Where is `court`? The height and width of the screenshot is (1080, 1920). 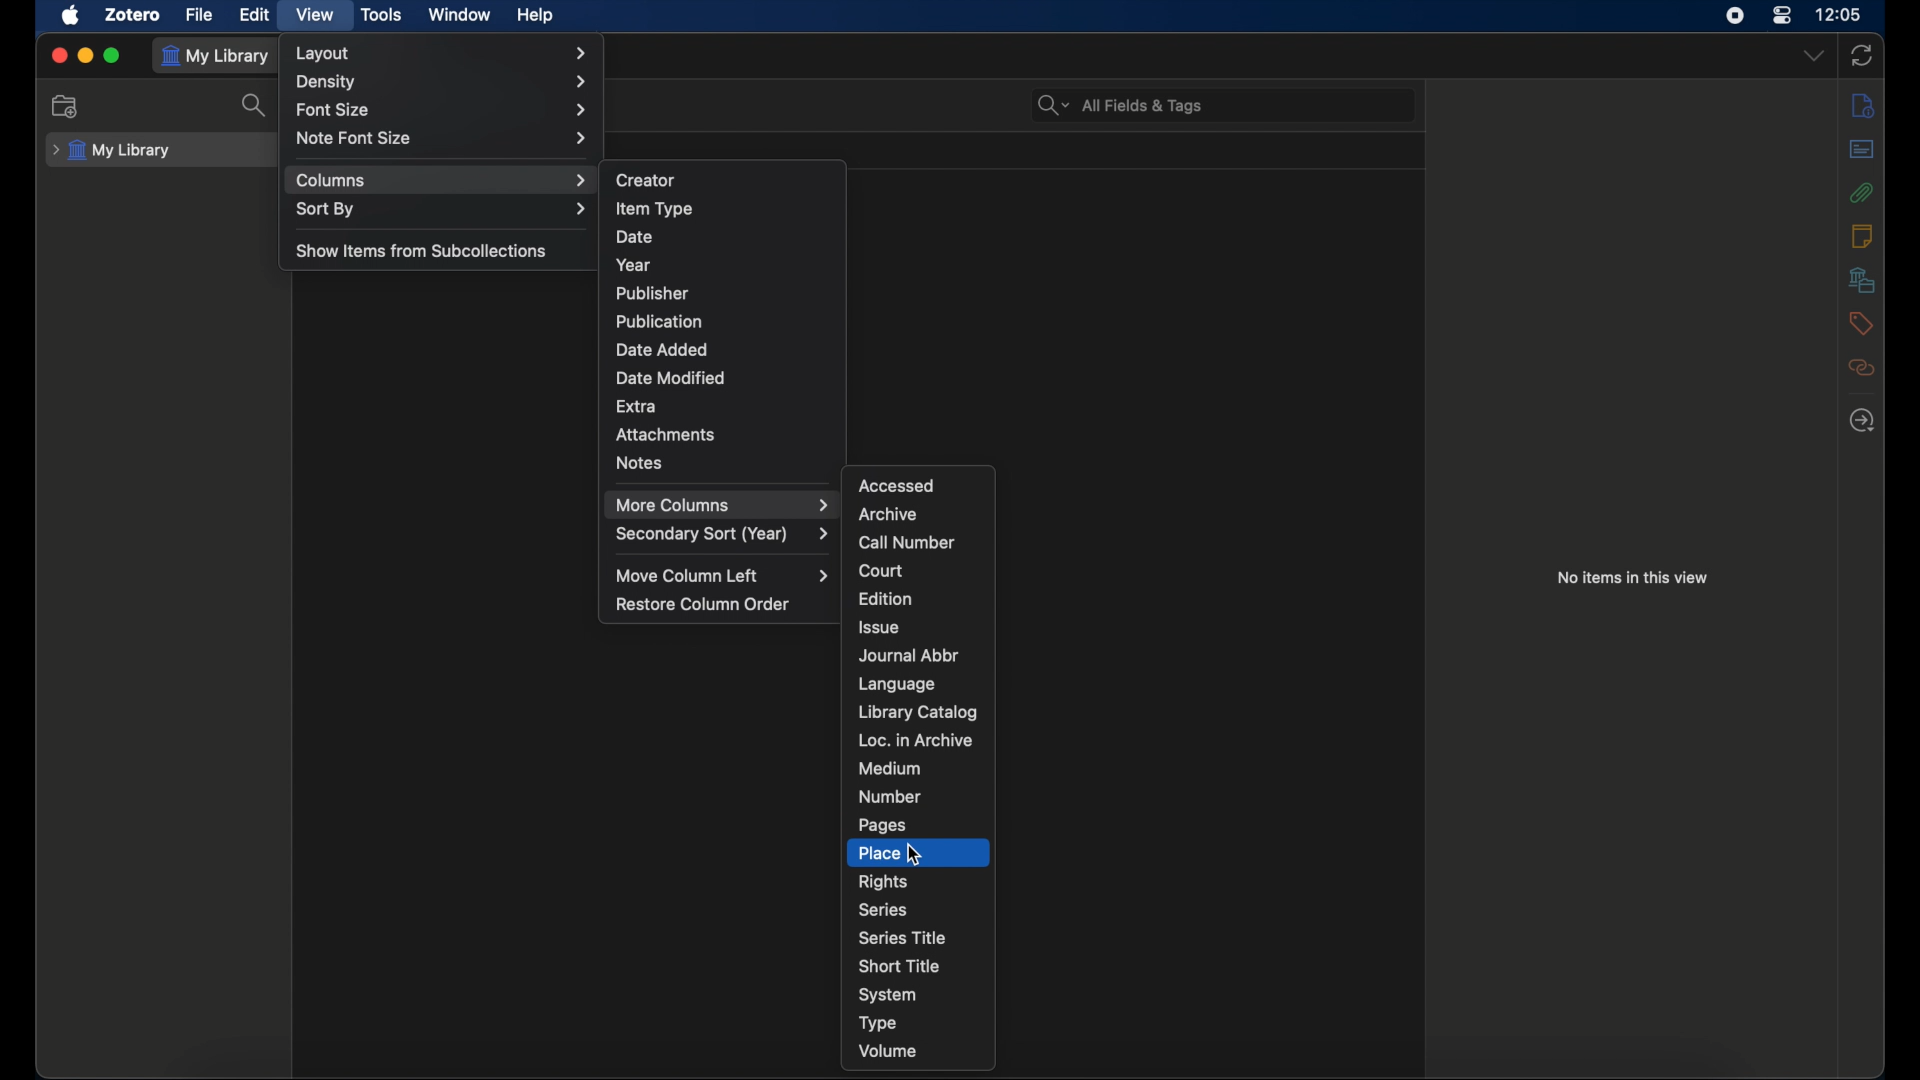 court is located at coordinates (880, 571).